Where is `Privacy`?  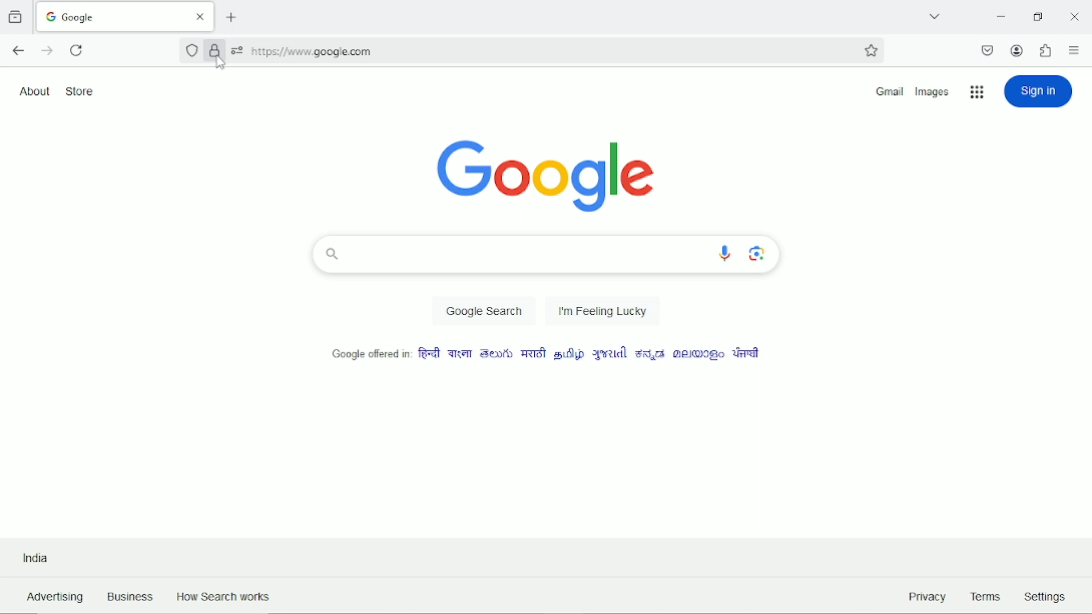
Privacy is located at coordinates (924, 596).